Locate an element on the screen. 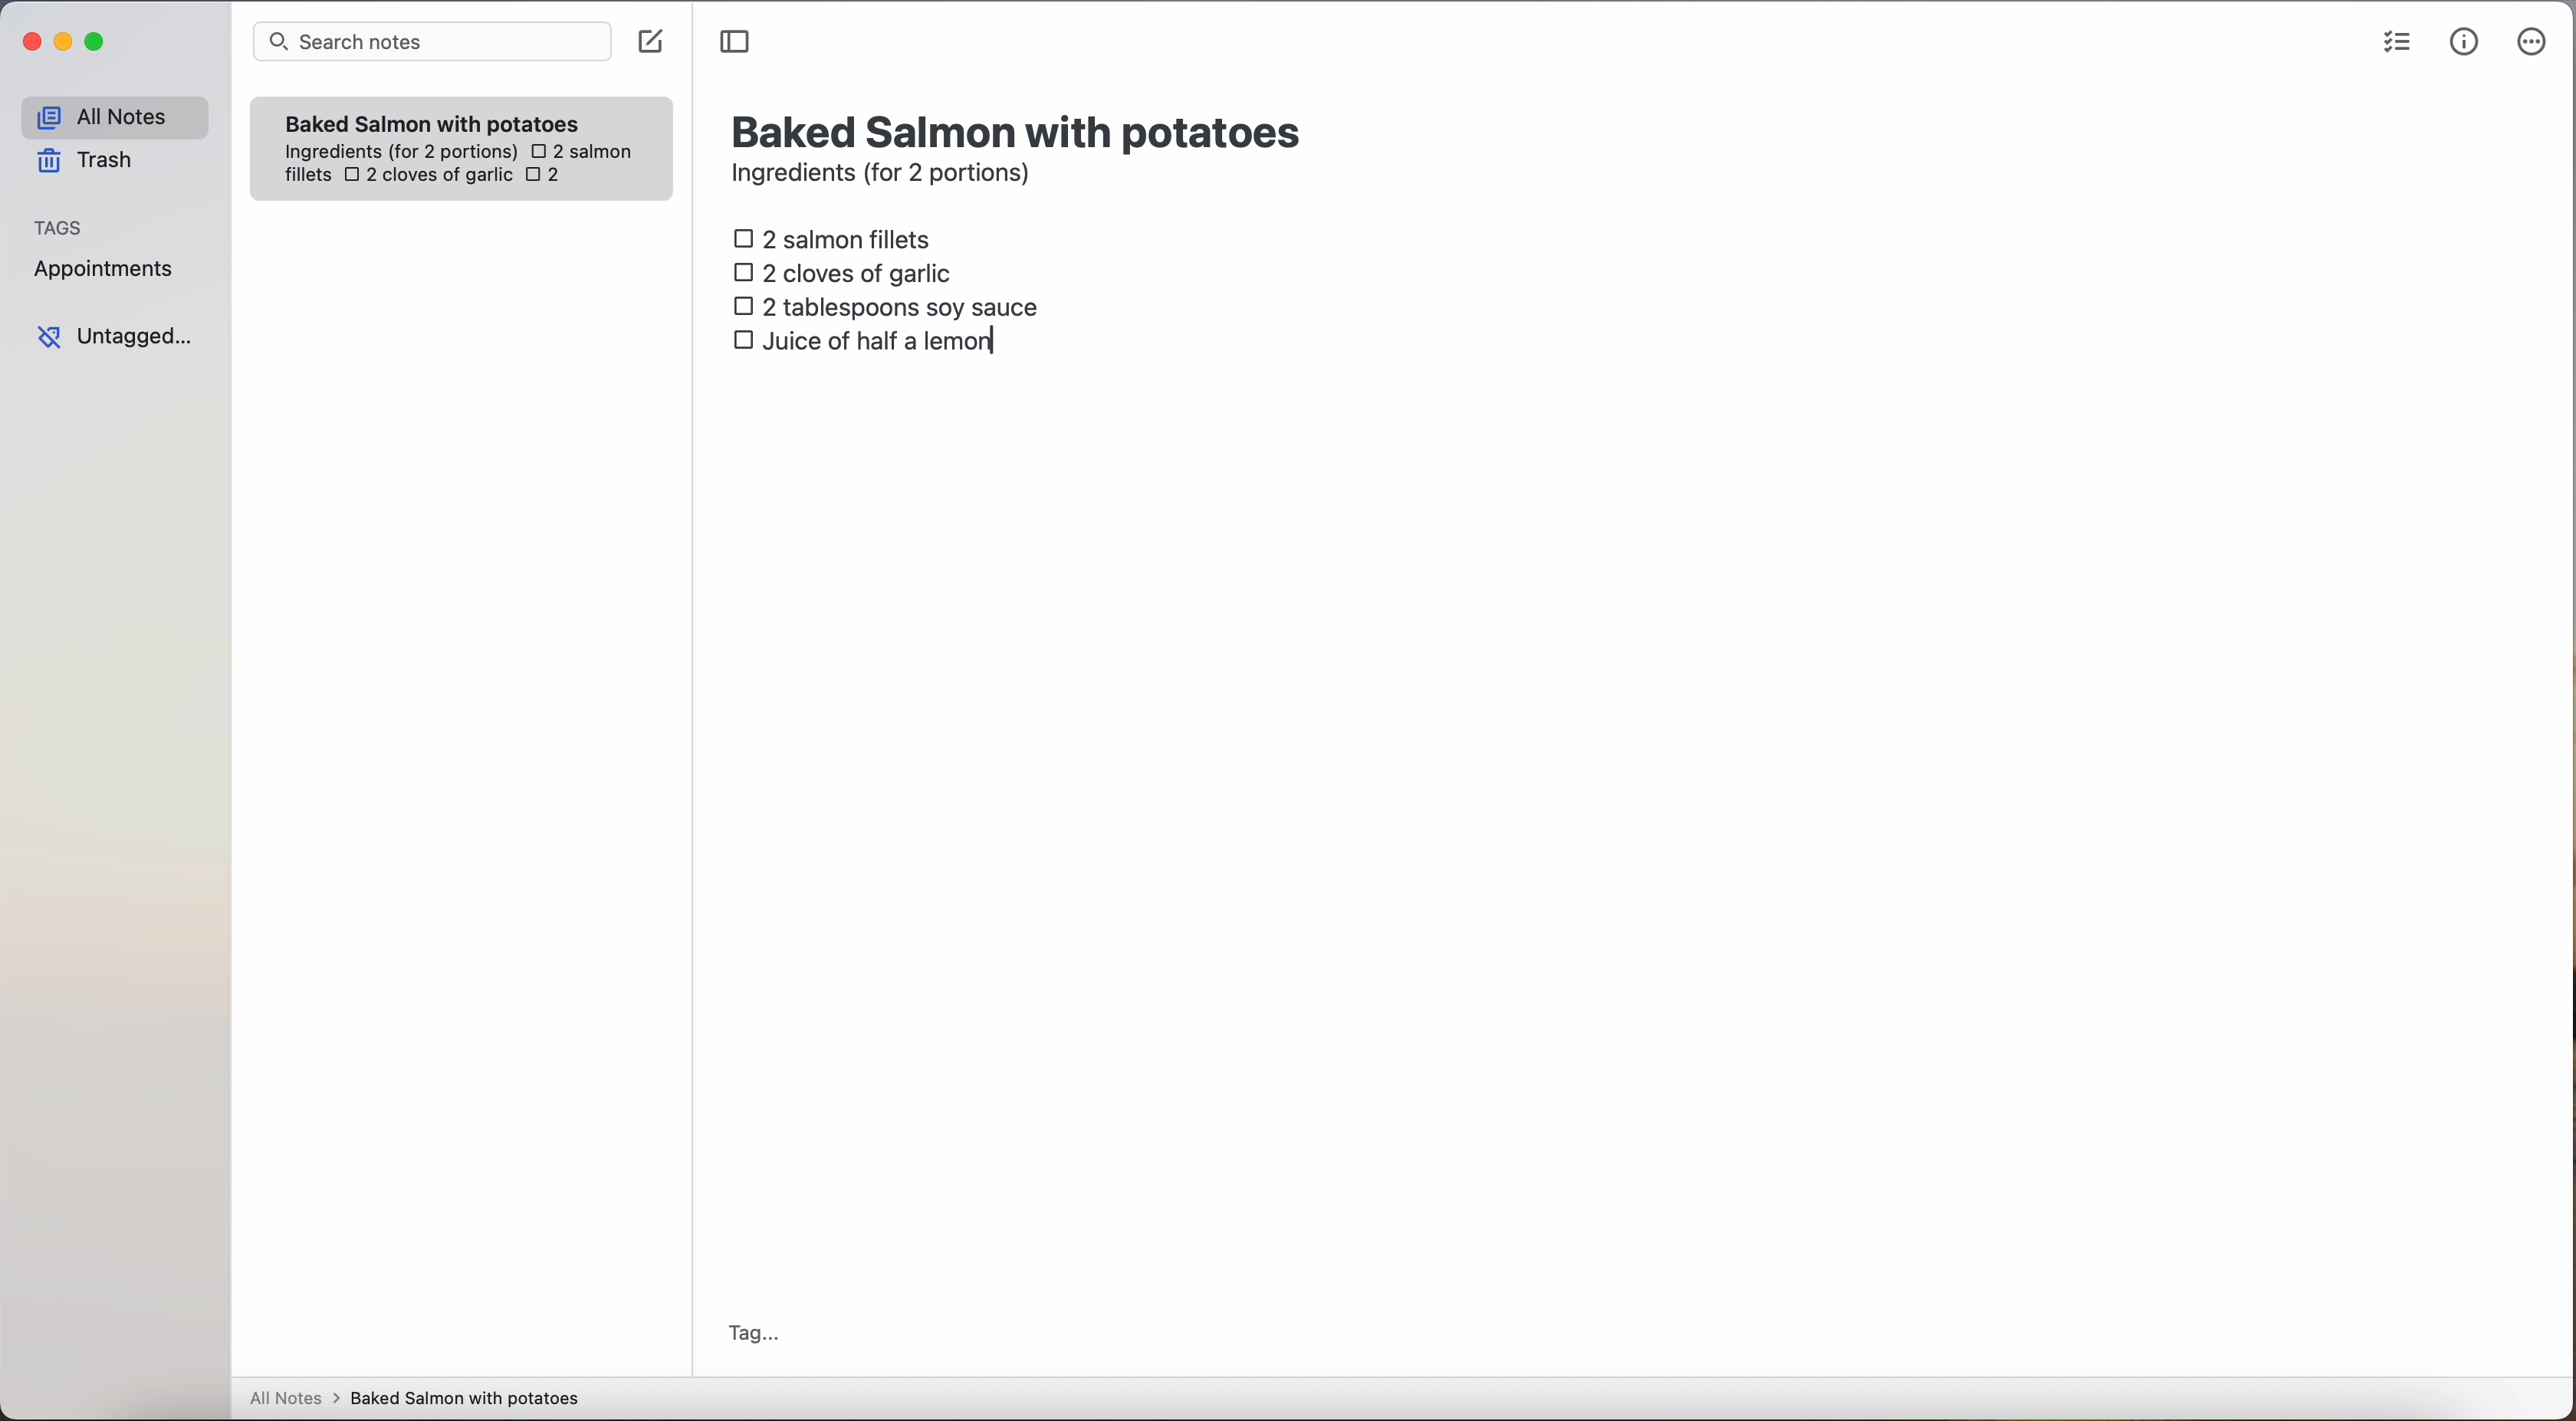 The image size is (2576, 1421). all notes is located at coordinates (114, 116).